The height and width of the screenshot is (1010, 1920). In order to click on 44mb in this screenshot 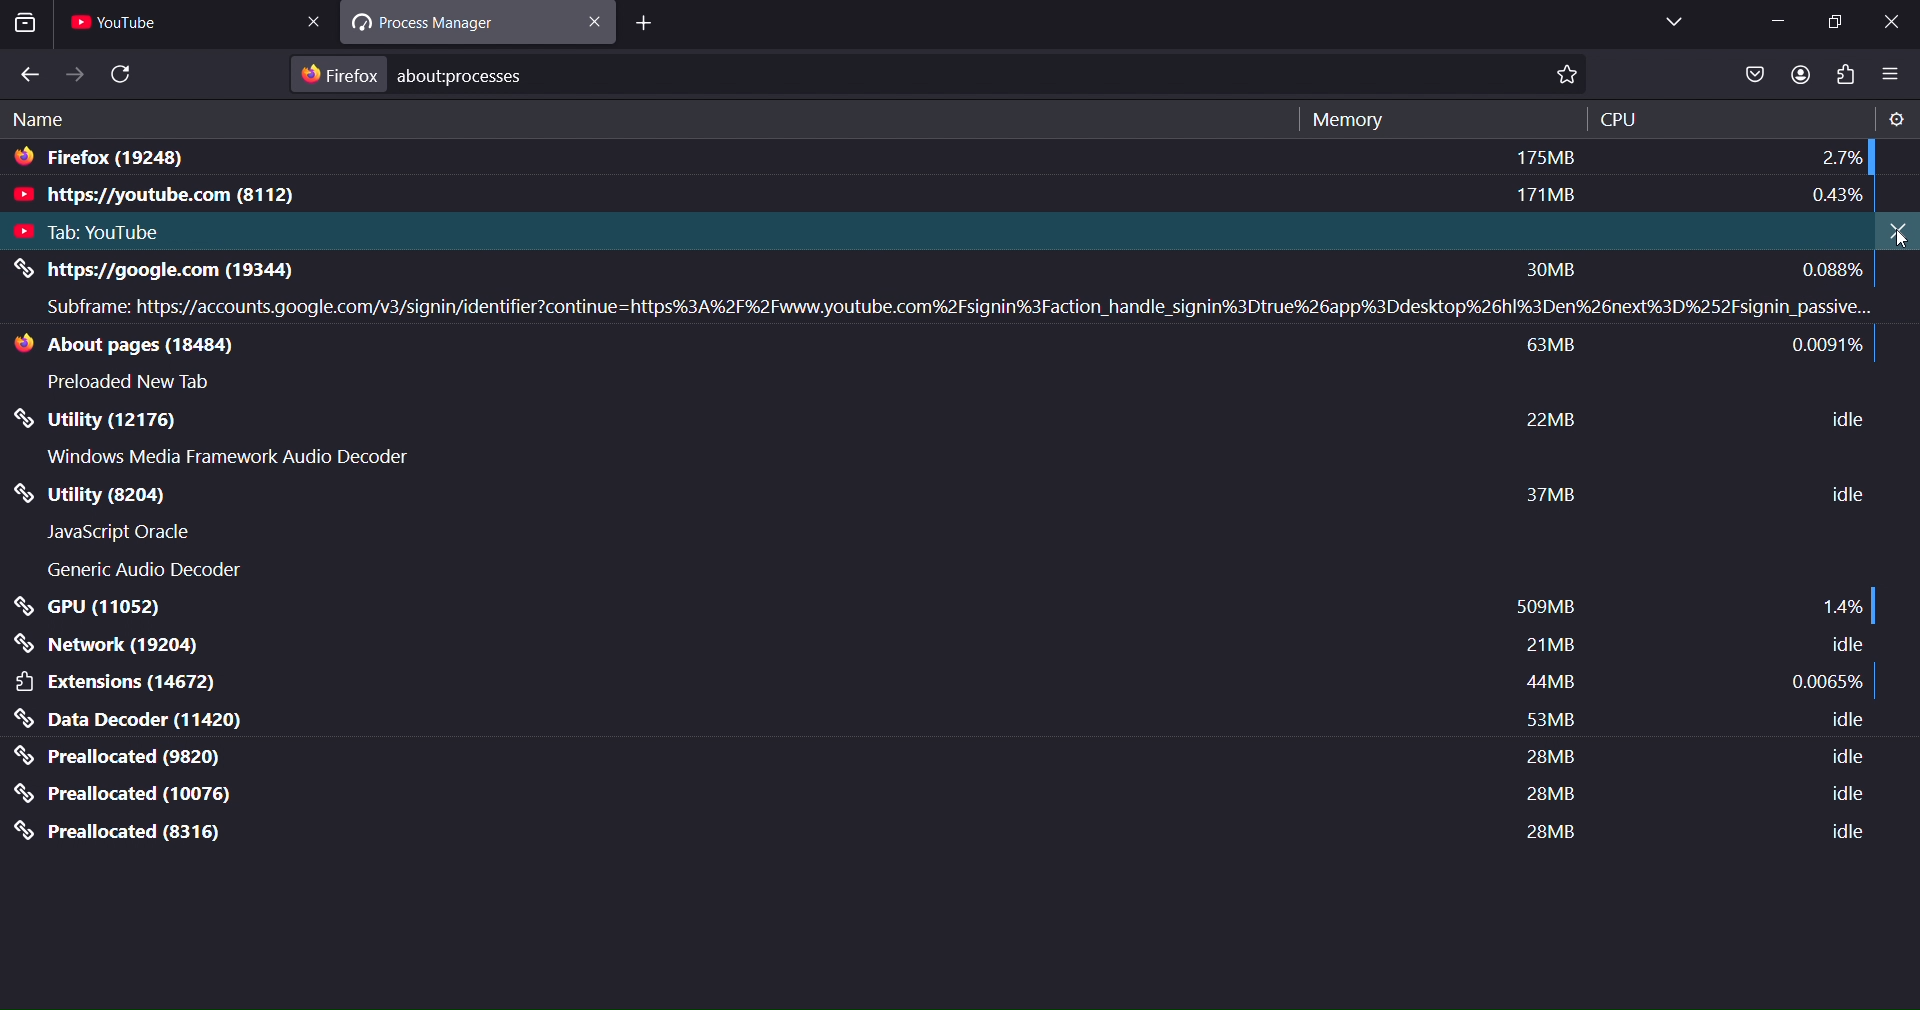, I will do `click(1544, 685)`.